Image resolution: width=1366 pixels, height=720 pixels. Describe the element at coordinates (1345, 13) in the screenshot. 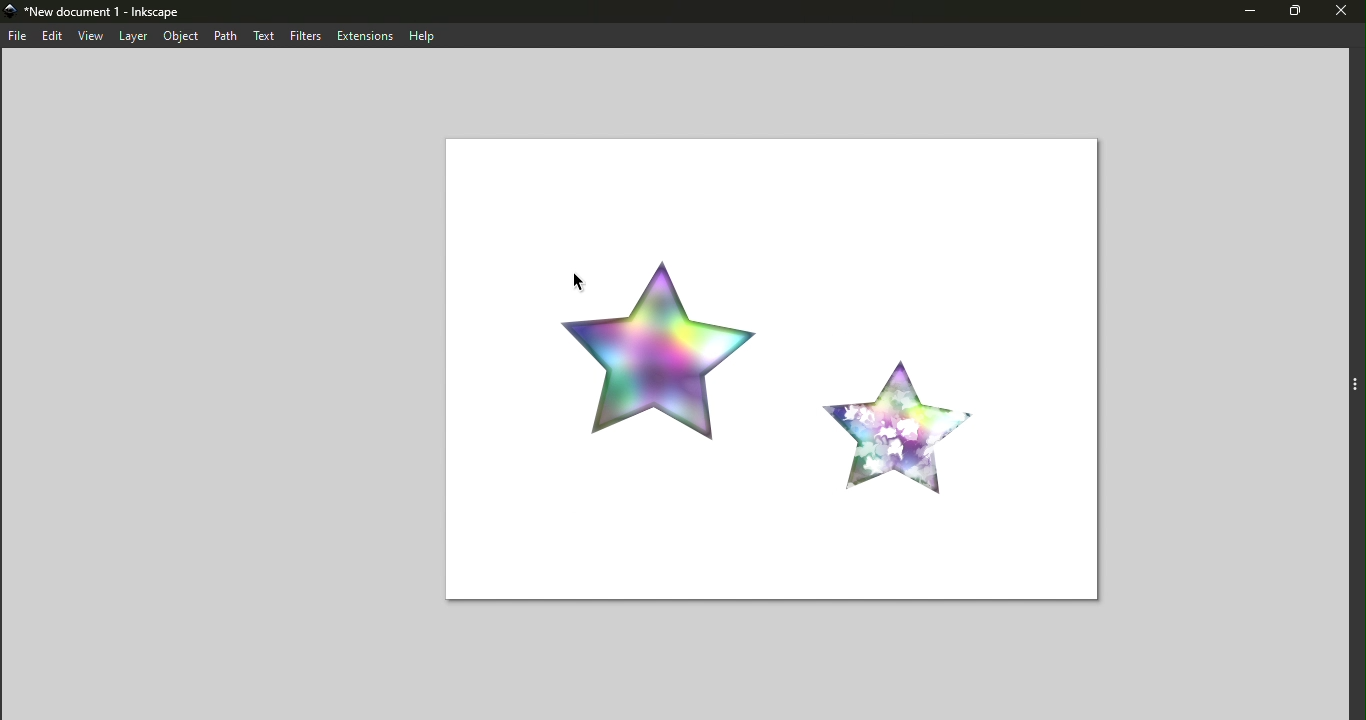

I see `close` at that location.